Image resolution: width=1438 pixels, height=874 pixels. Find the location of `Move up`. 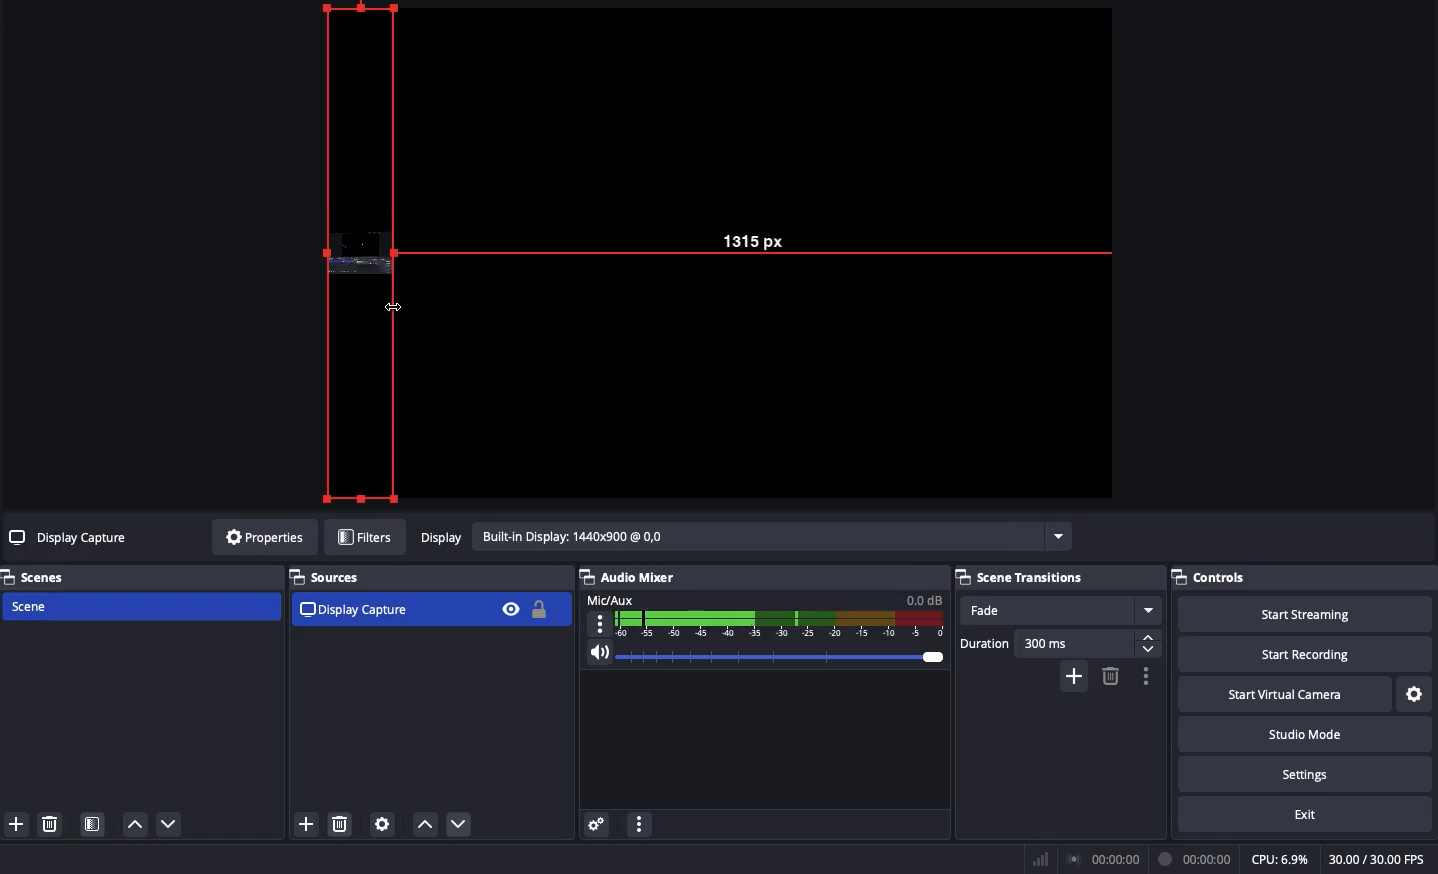

Move up is located at coordinates (134, 823).